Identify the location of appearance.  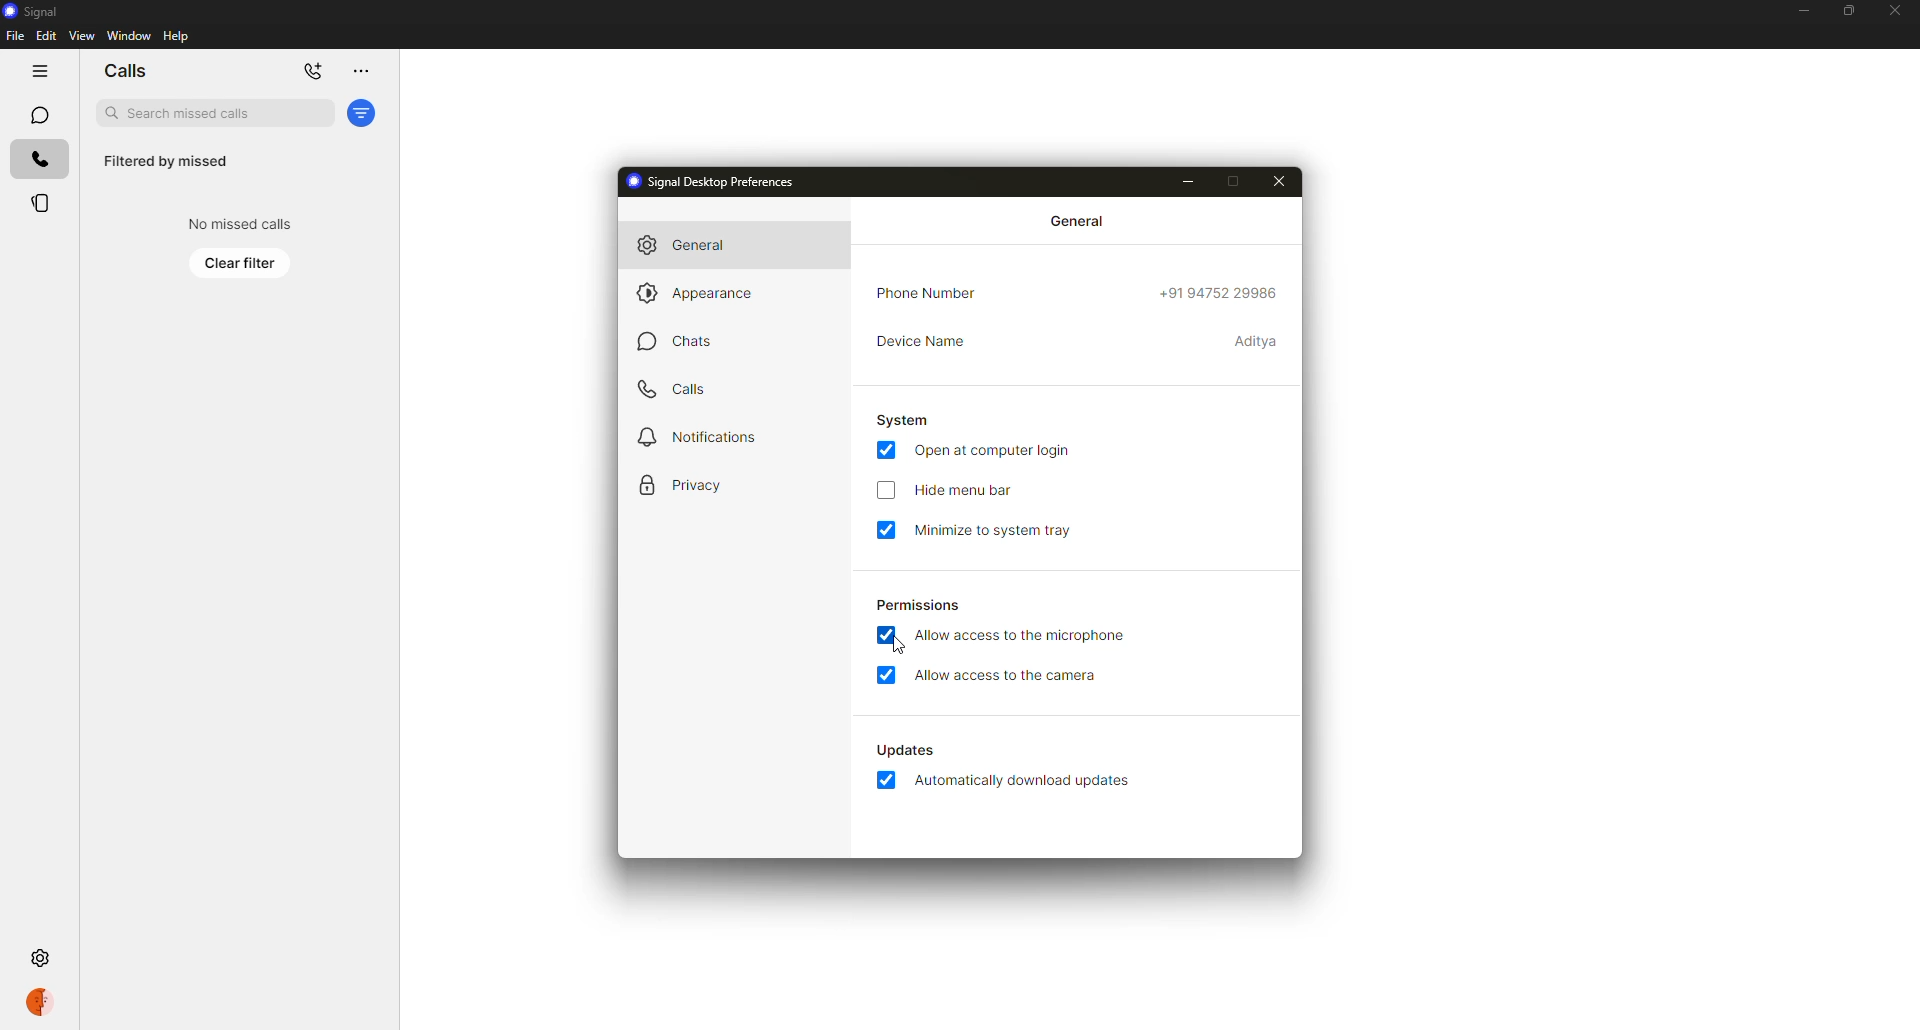
(700, 295).